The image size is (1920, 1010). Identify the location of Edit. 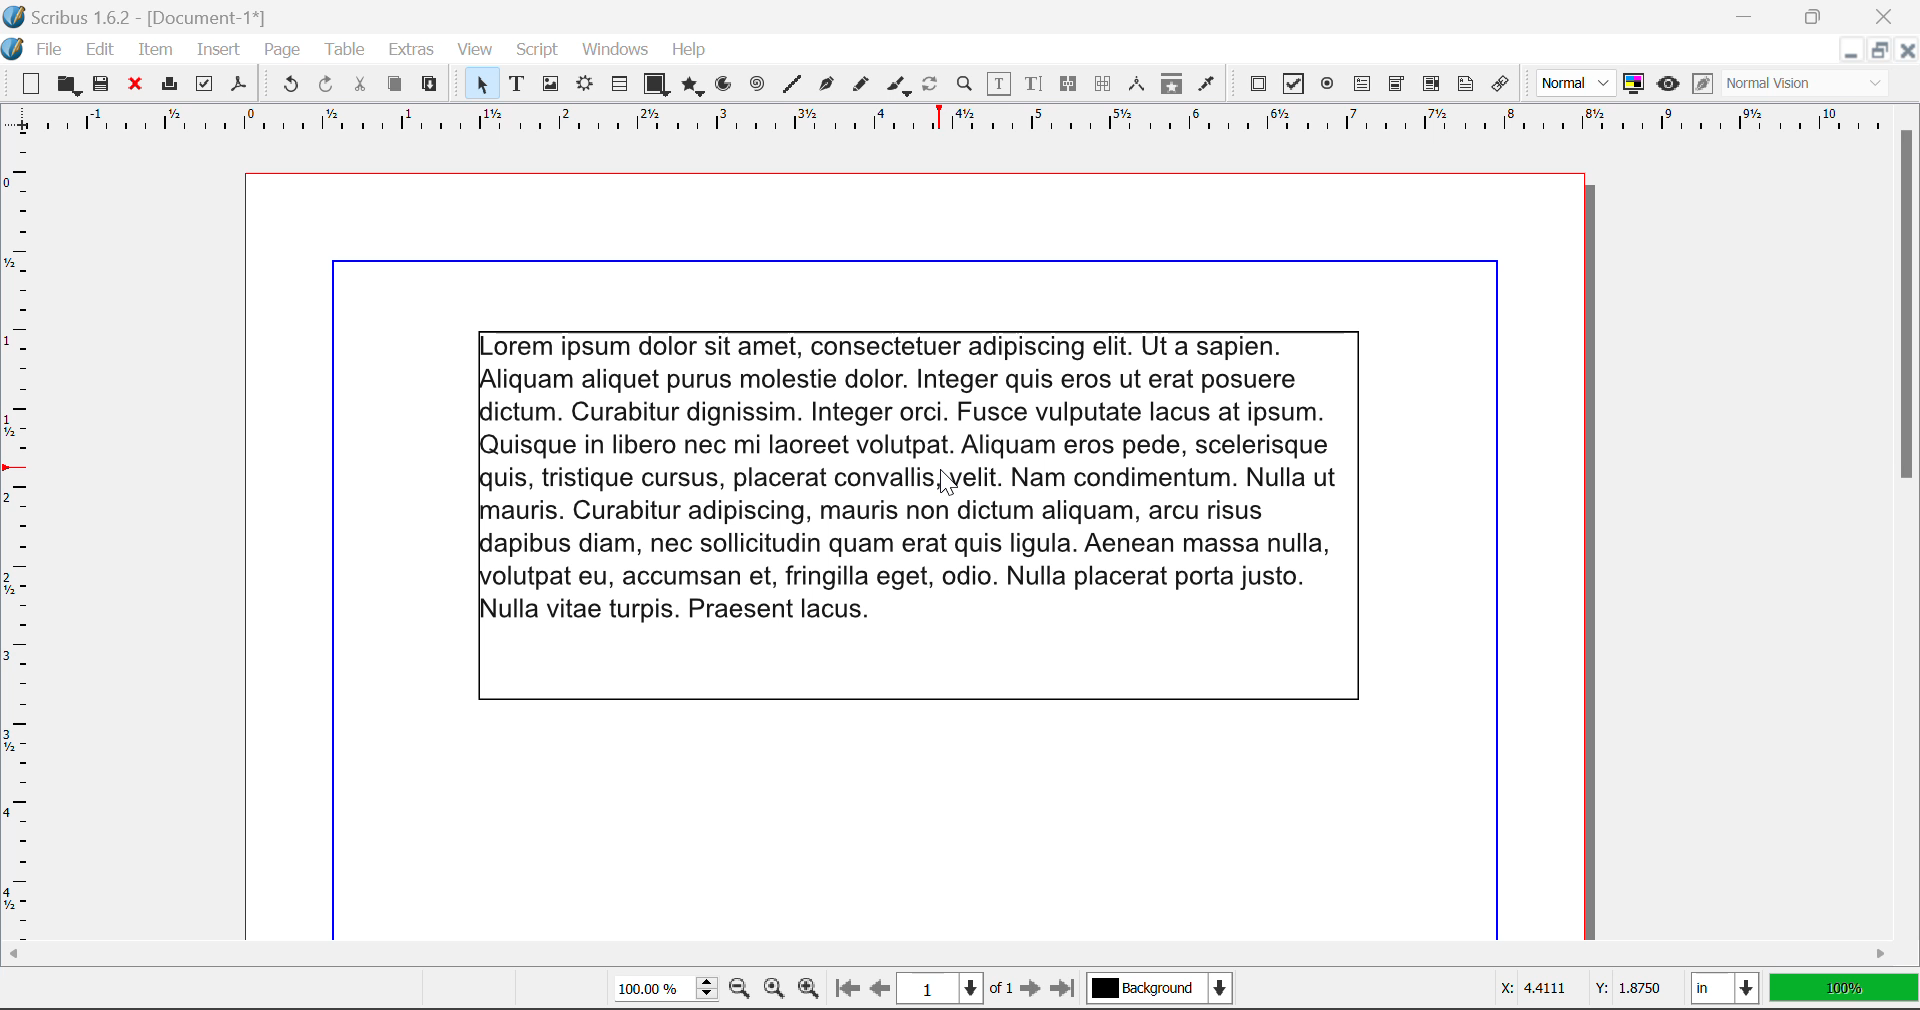
(100, 50).